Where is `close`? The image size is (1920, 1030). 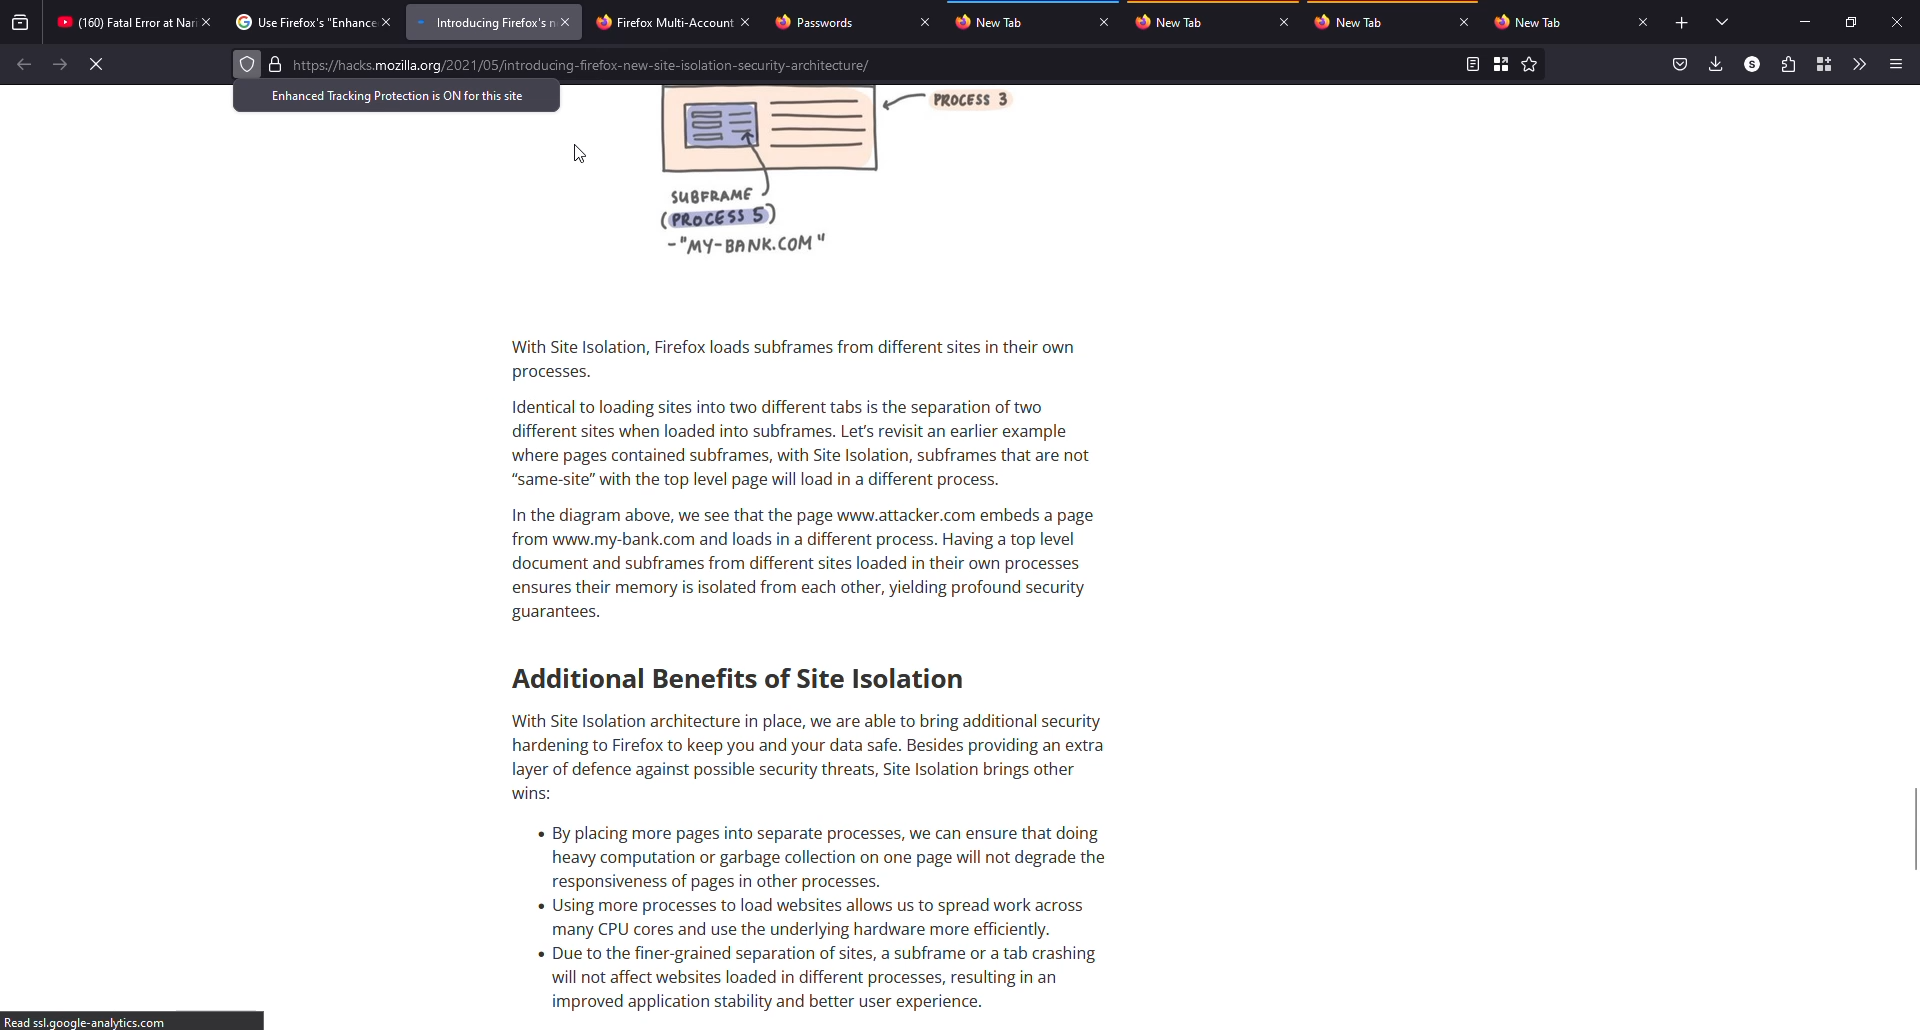
close is located at coordinates (207, 22).